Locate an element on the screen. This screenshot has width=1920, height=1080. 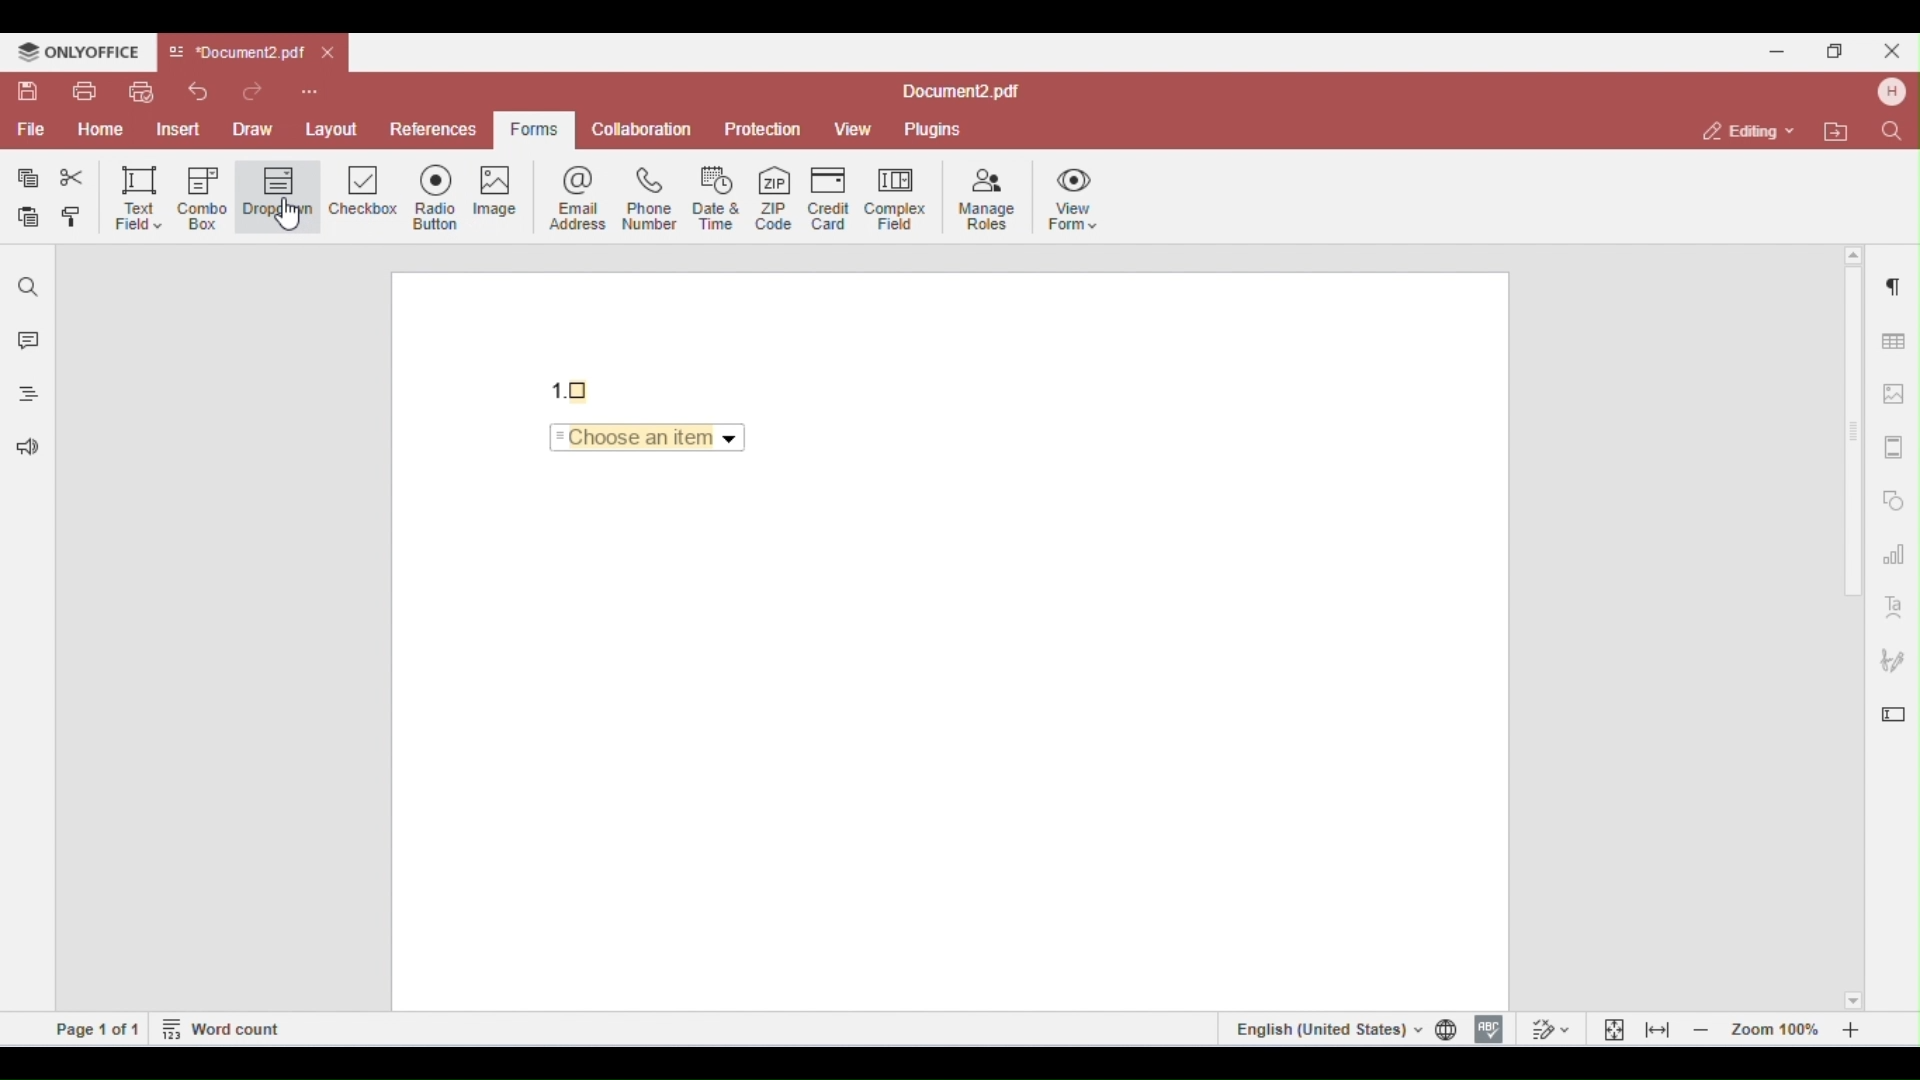
redo is located at coordinates (257, 90).